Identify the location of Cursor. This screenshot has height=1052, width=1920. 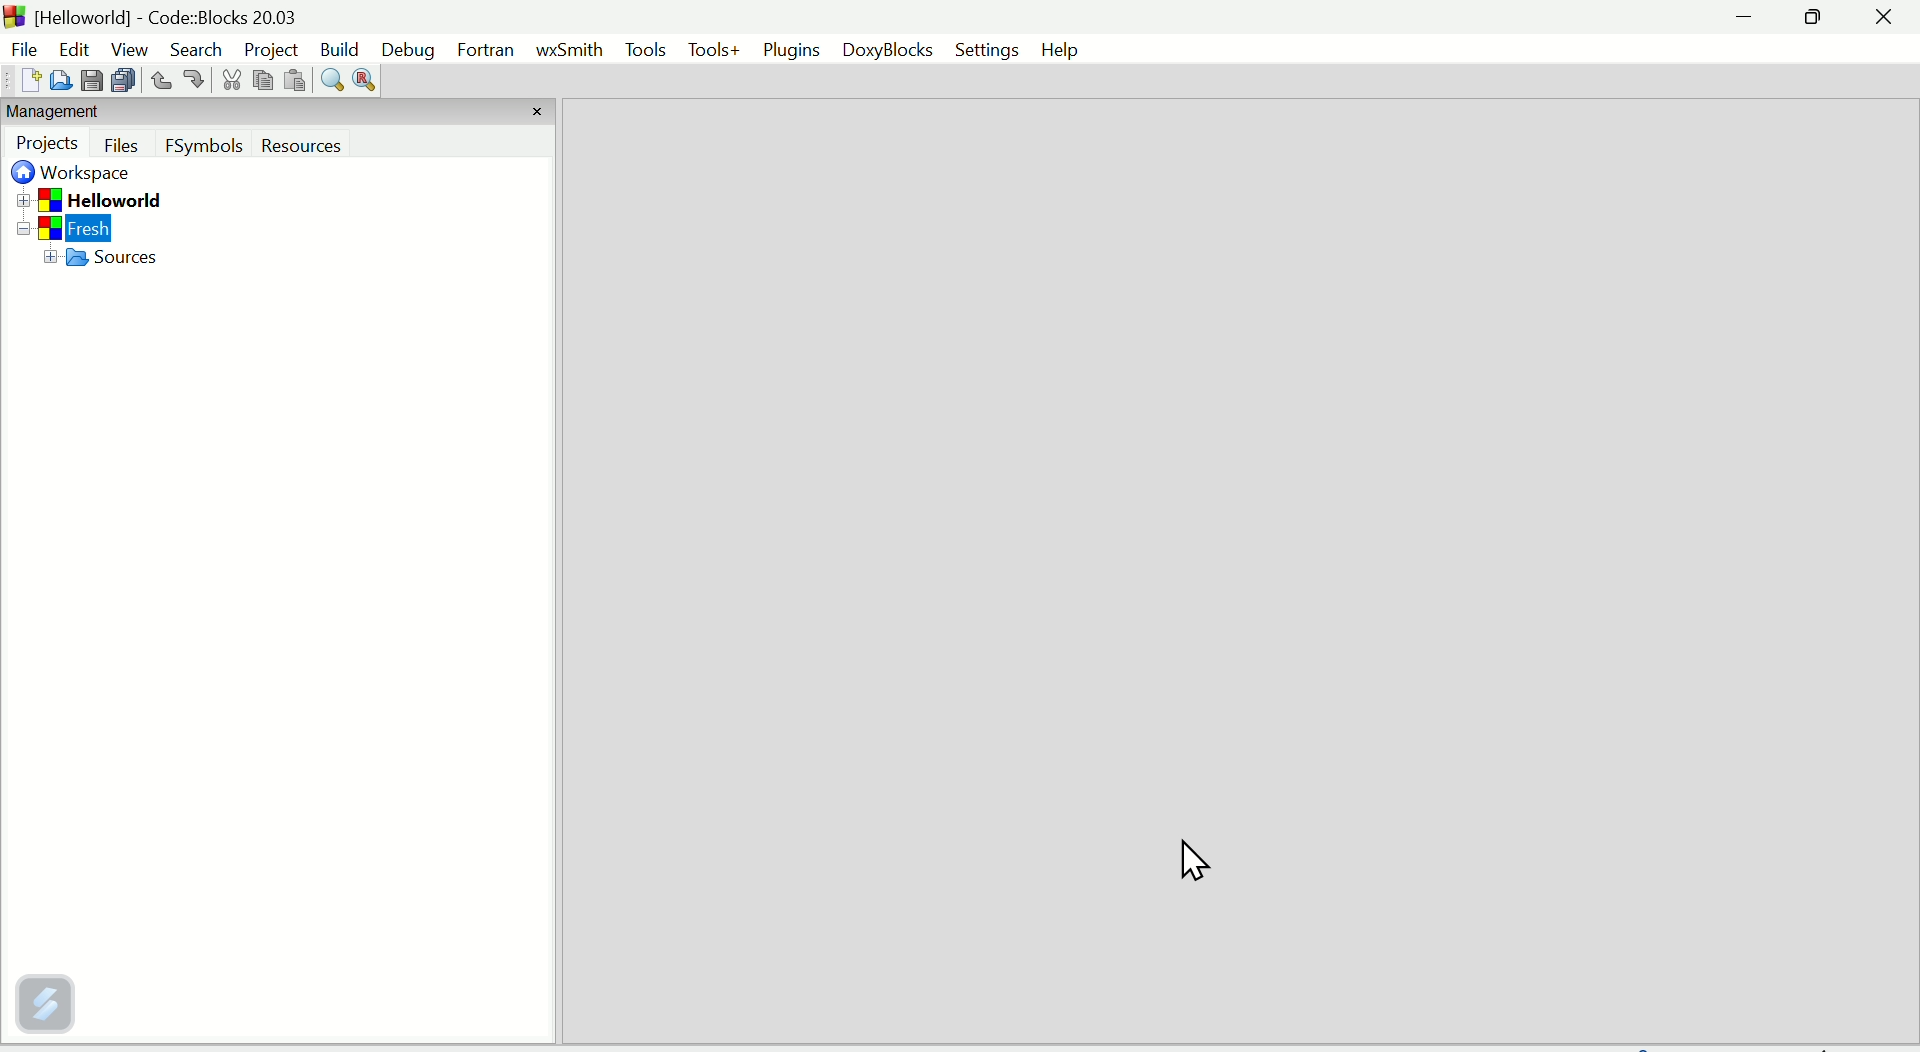
(1192, 859).